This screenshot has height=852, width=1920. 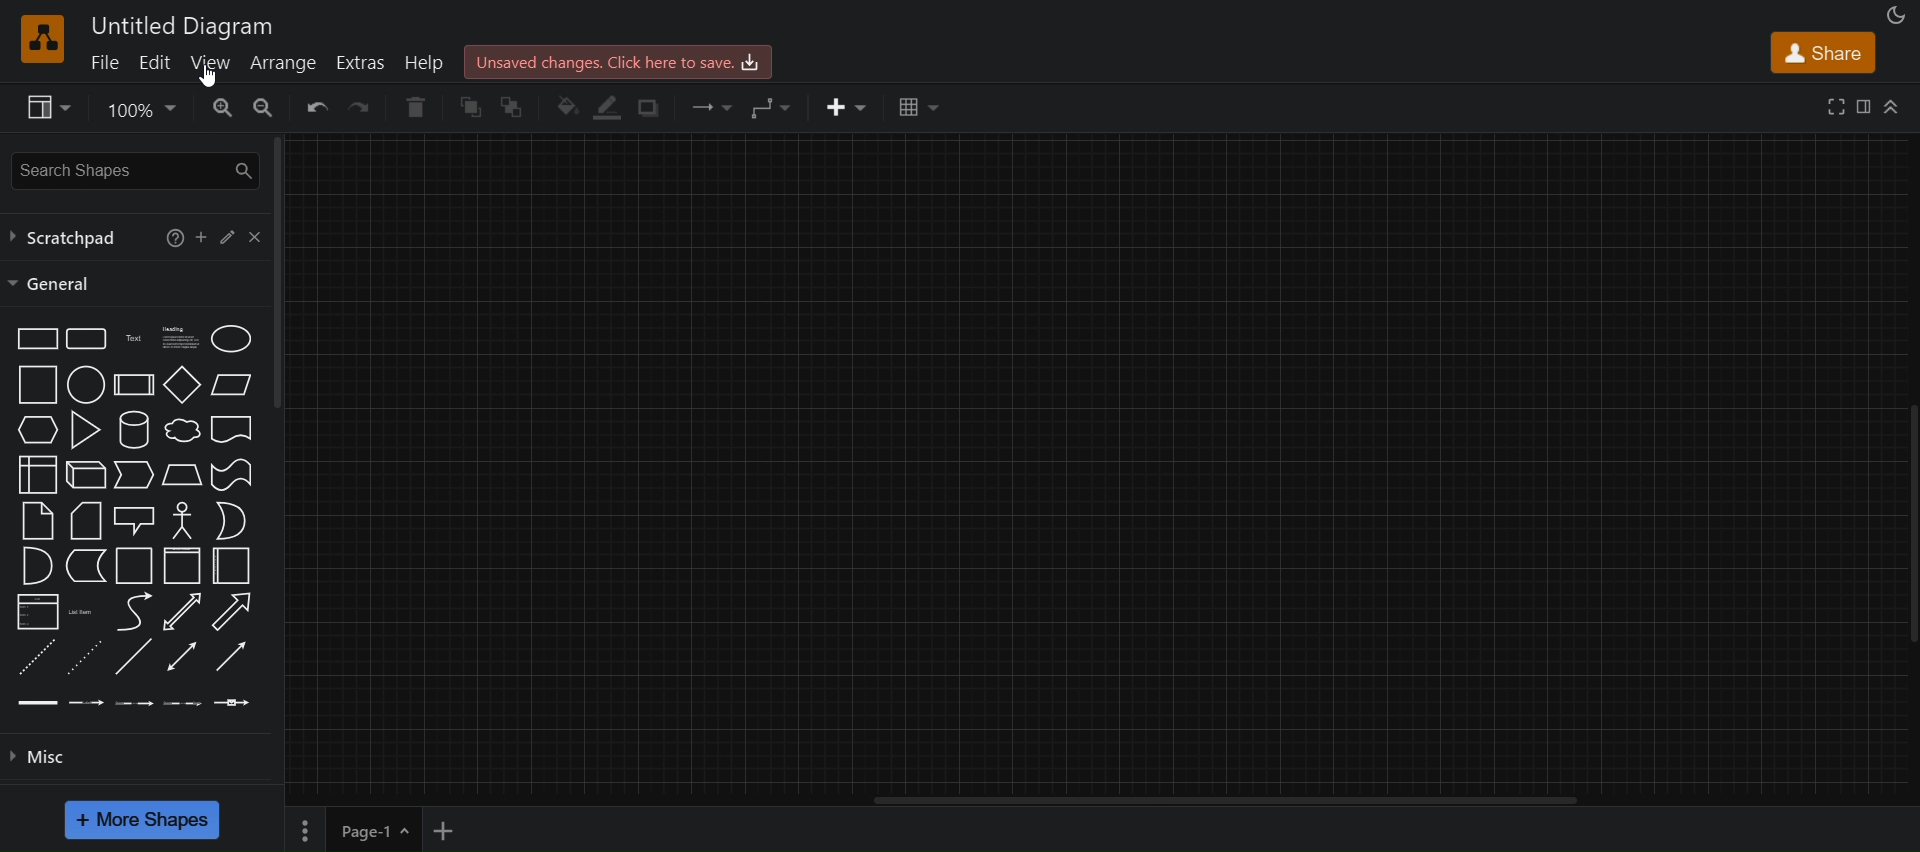 What do you see at coordinates (286, 63) in the screenshot?
I see `arrange` at bounding box center [286, 63].